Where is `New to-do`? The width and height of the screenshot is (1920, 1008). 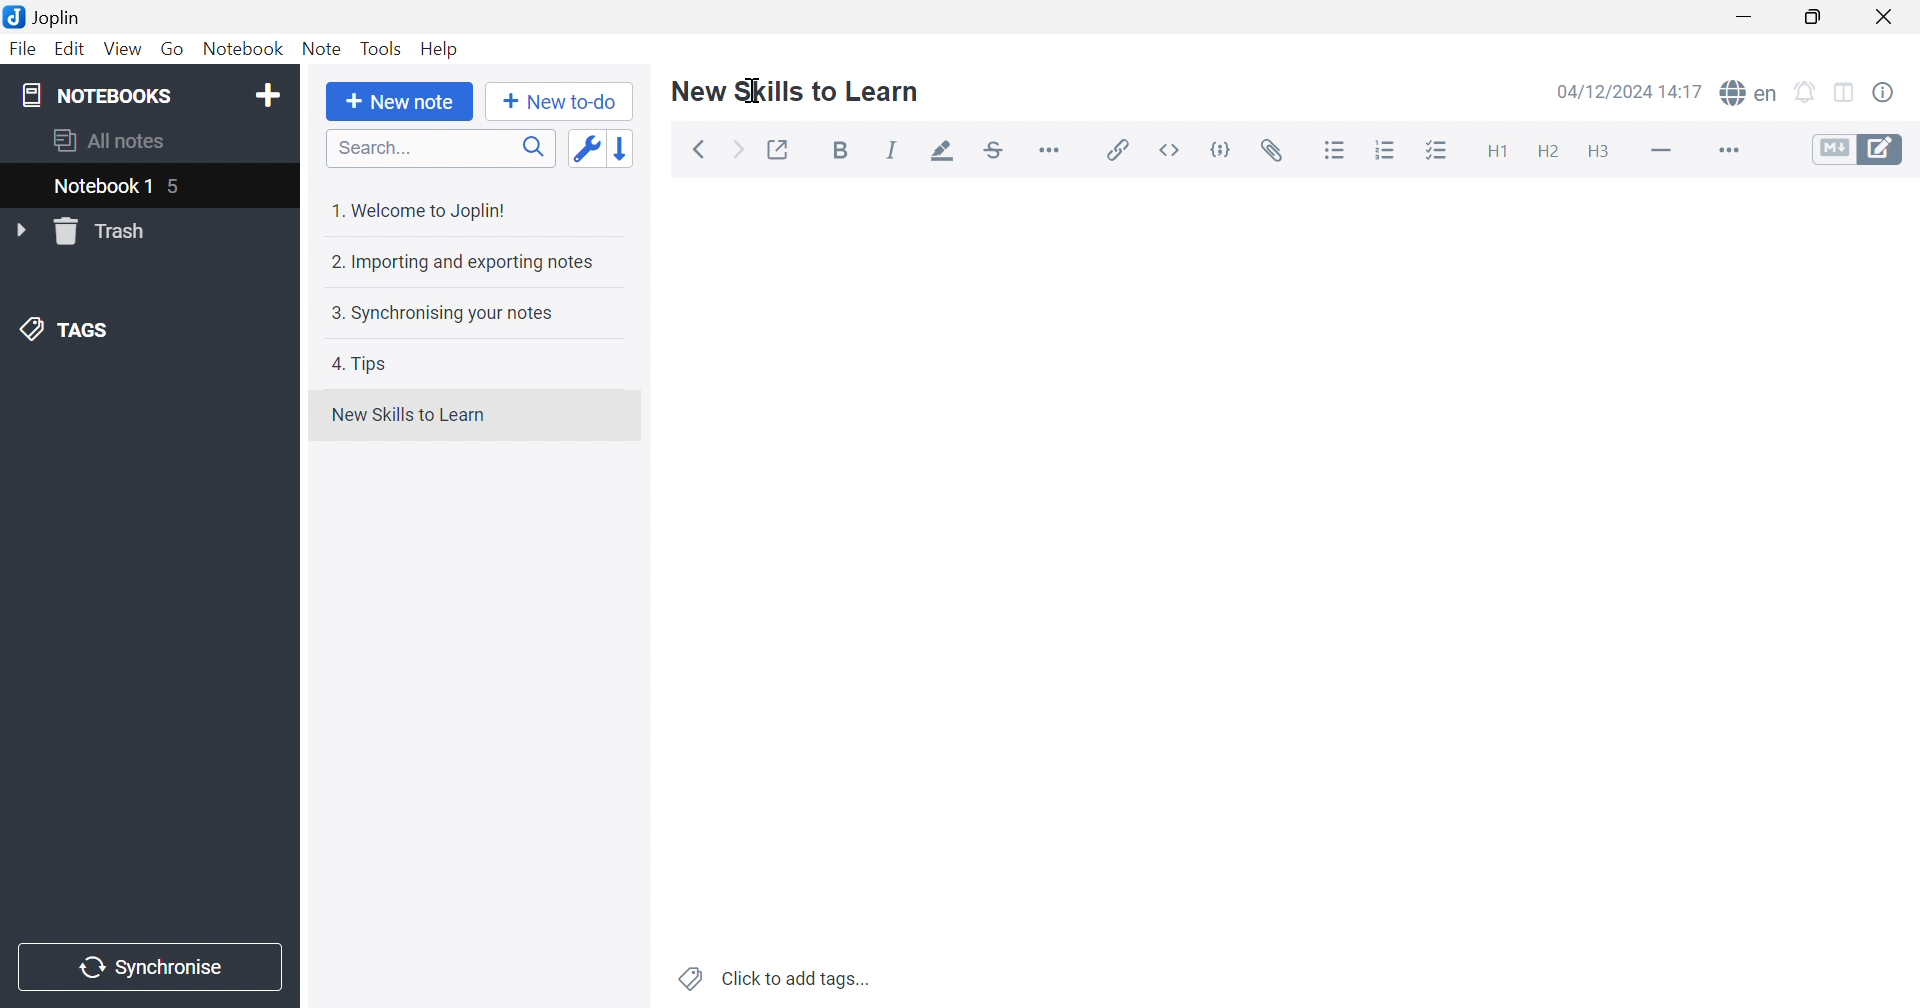
New to-do is located at coordinates (558, 102).